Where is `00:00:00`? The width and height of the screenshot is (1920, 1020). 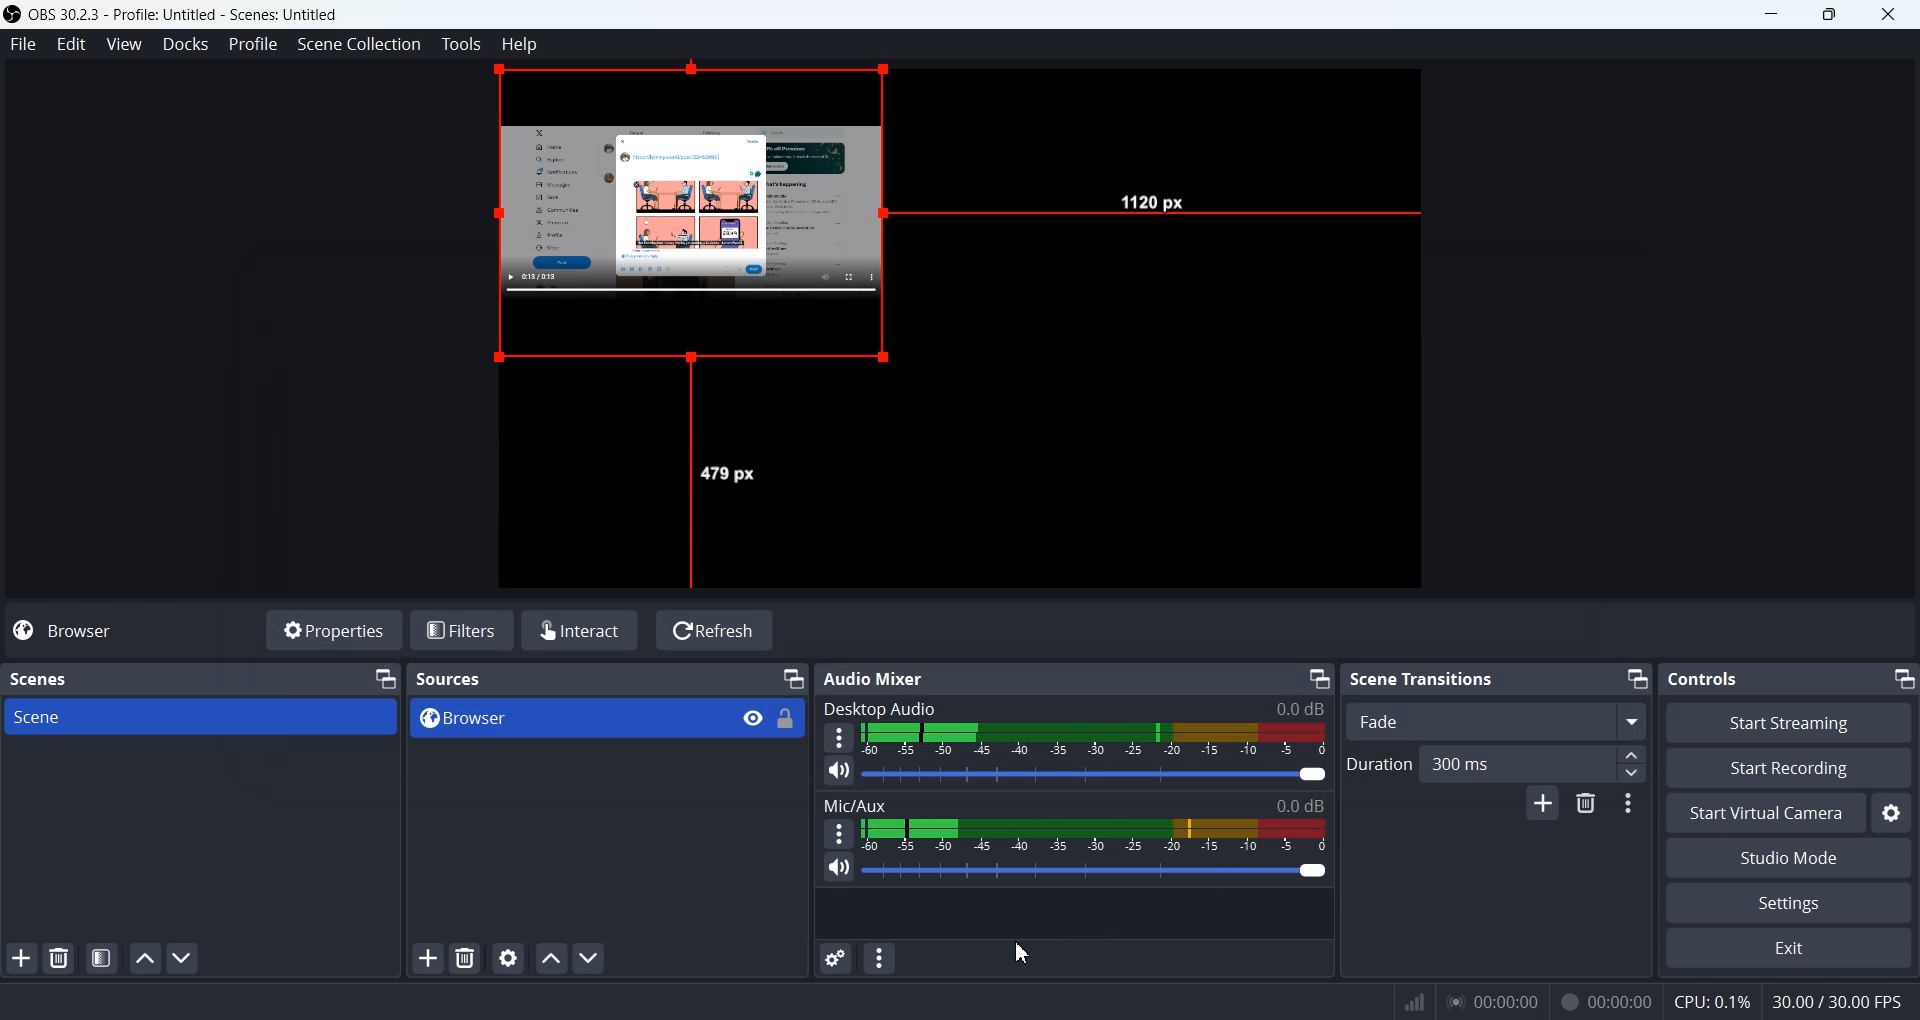
00:00:00 is located at coordinates (1493, 1000).